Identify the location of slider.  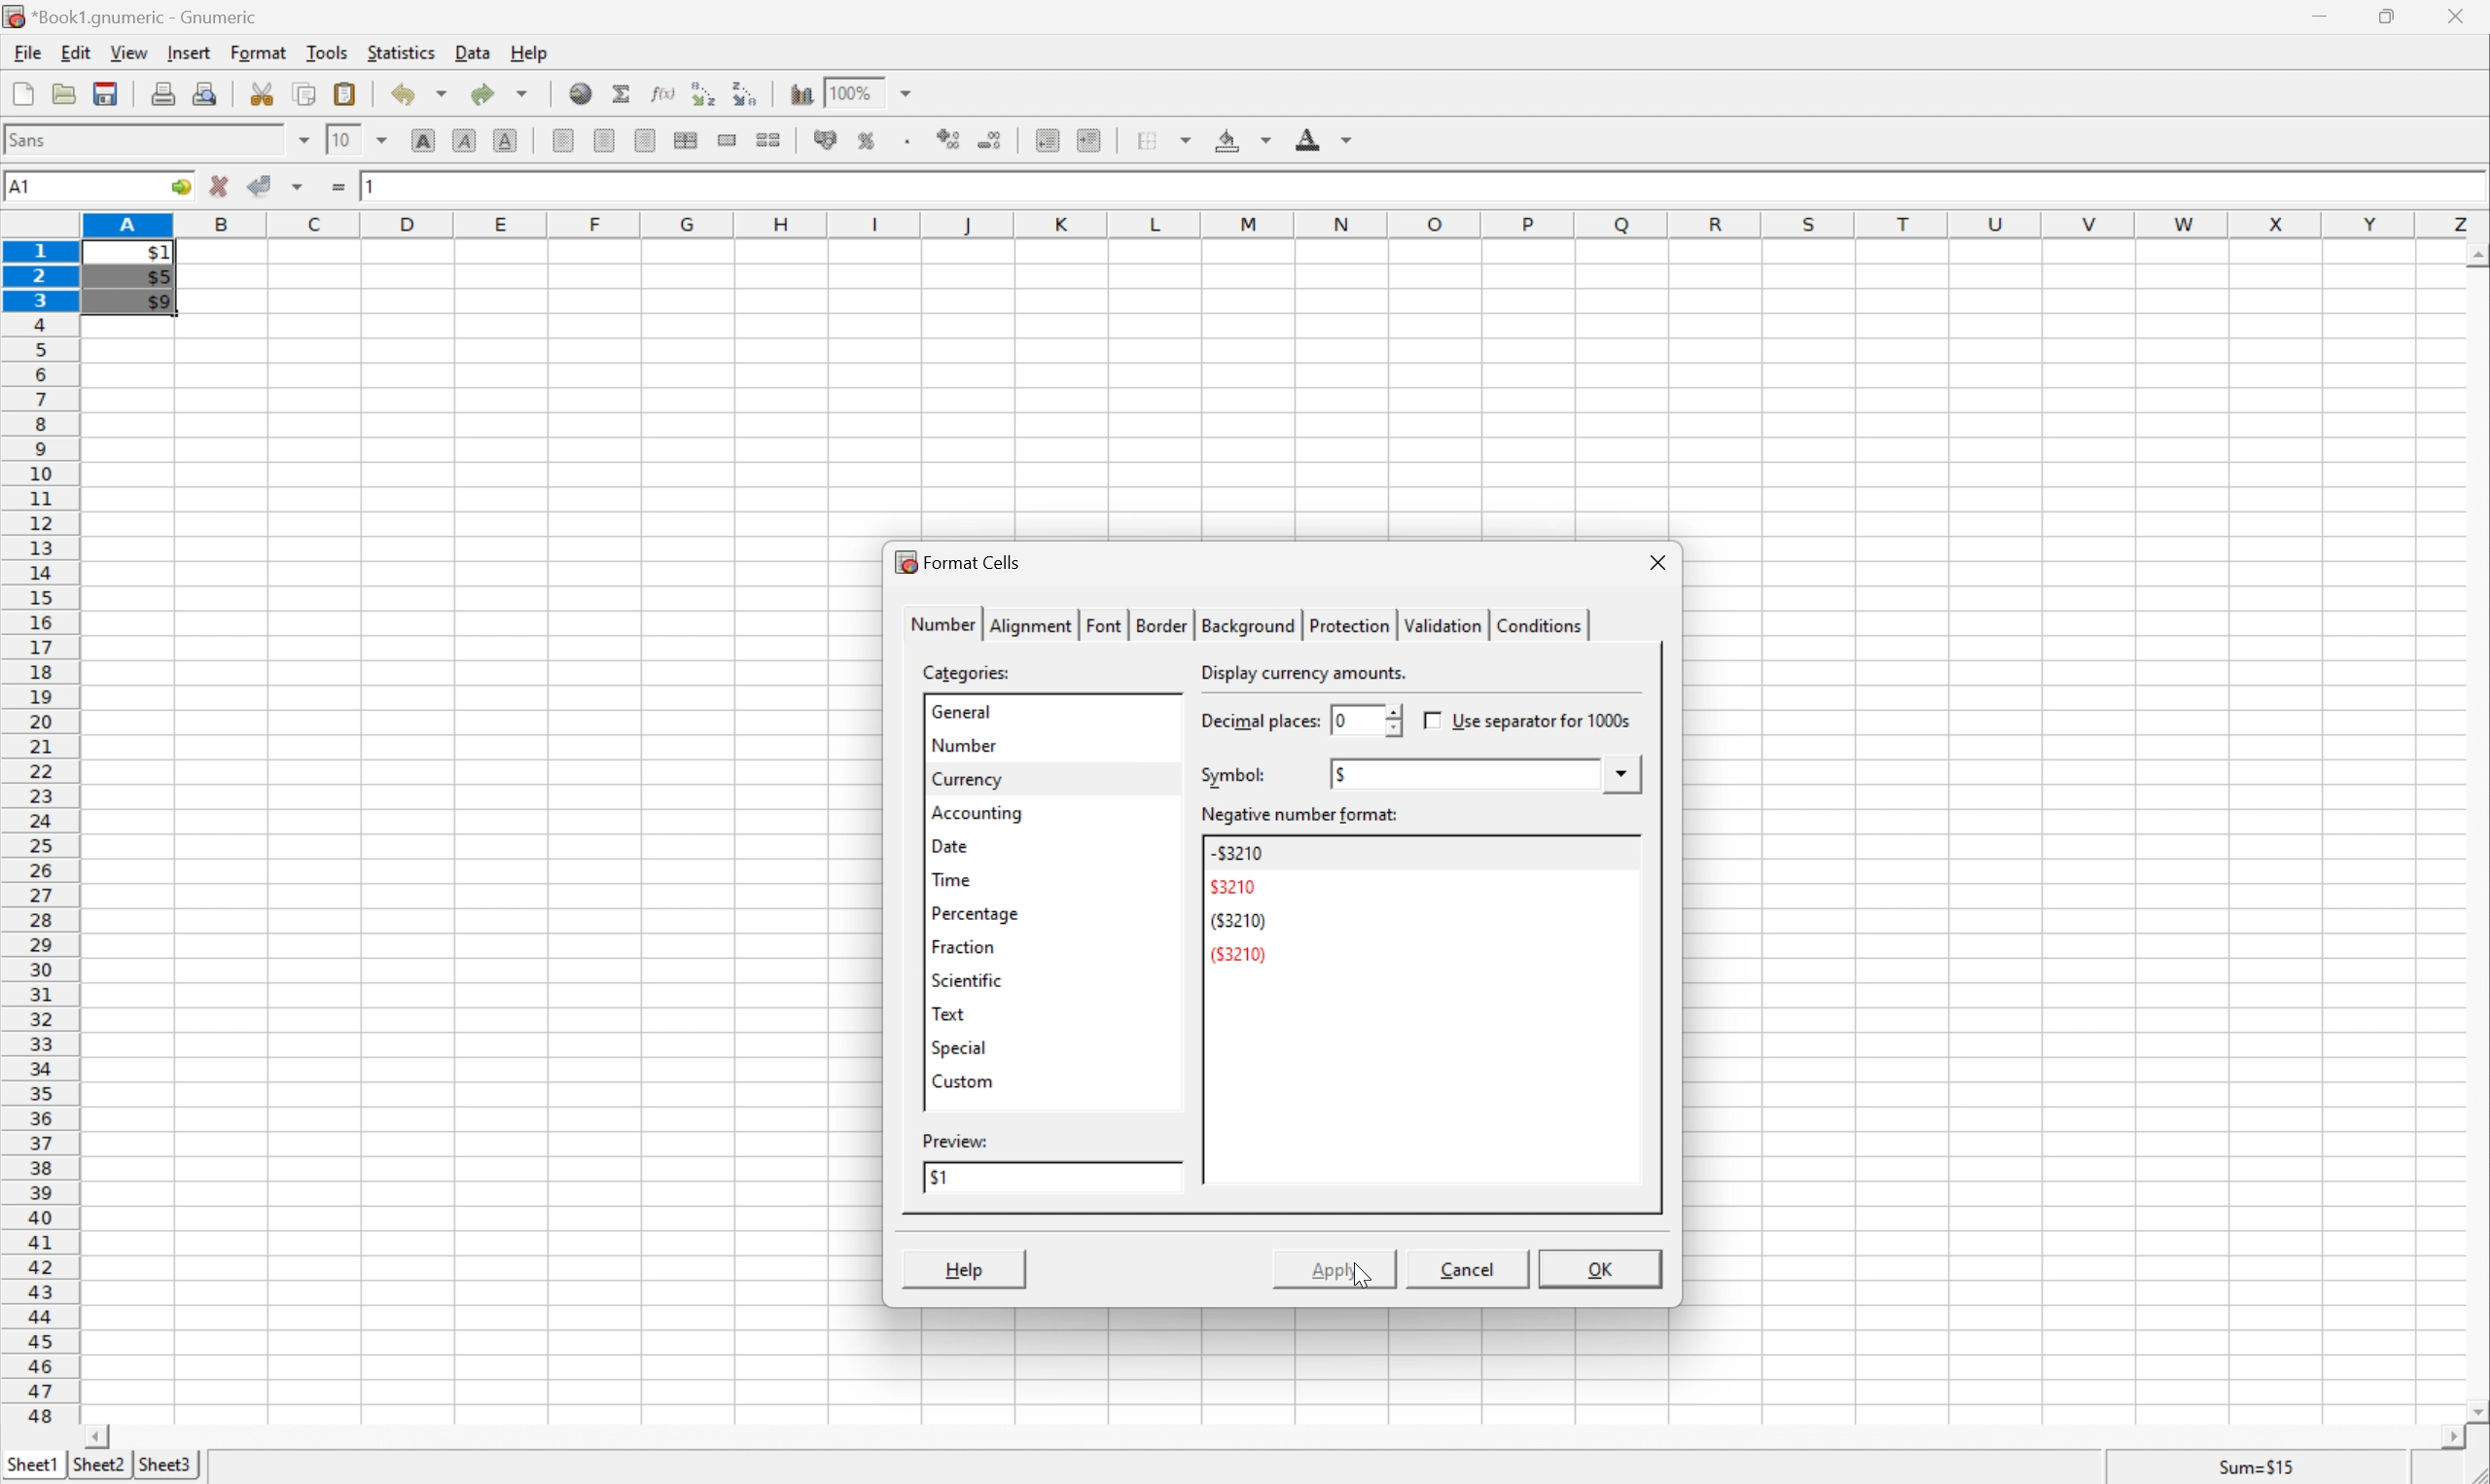
(1390, 719).